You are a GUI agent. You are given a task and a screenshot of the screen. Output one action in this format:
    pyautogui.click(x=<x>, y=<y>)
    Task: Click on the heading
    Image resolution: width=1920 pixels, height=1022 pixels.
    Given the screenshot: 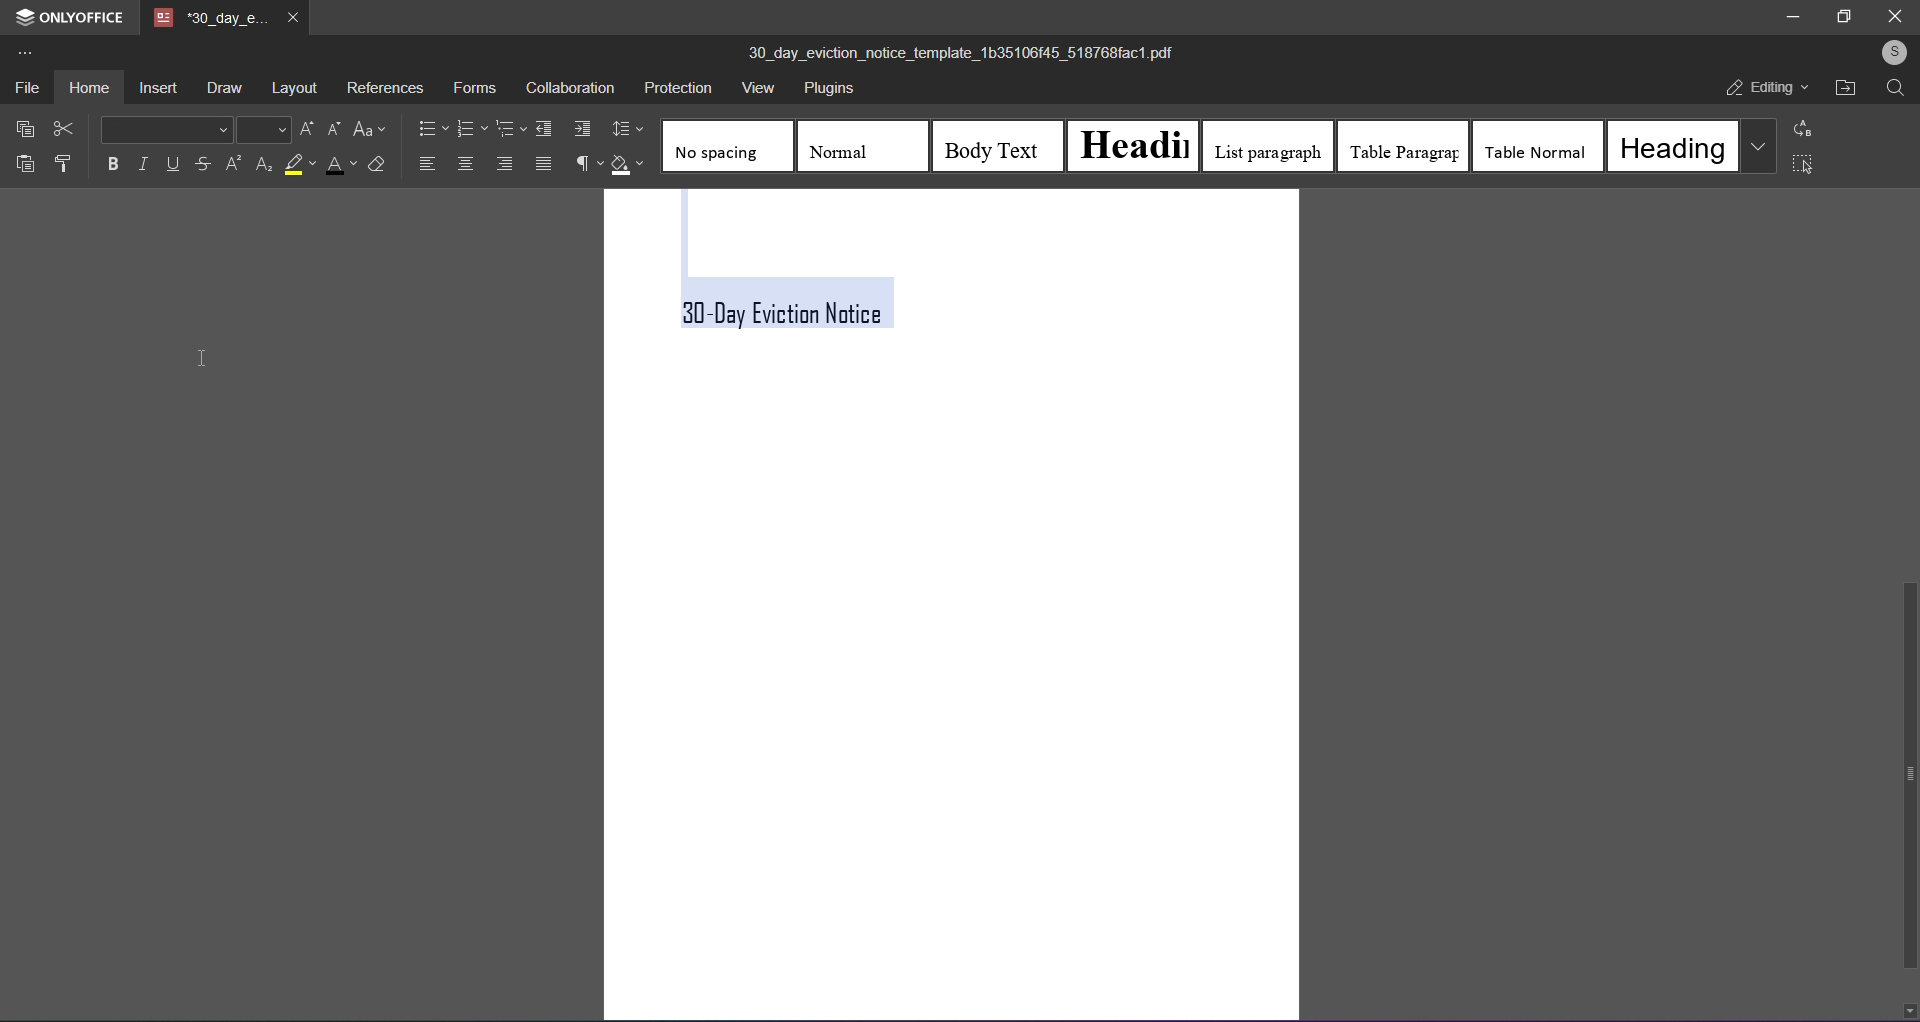 What is the action you would take?
    pyautogui.click(x=1138, y=143)
    